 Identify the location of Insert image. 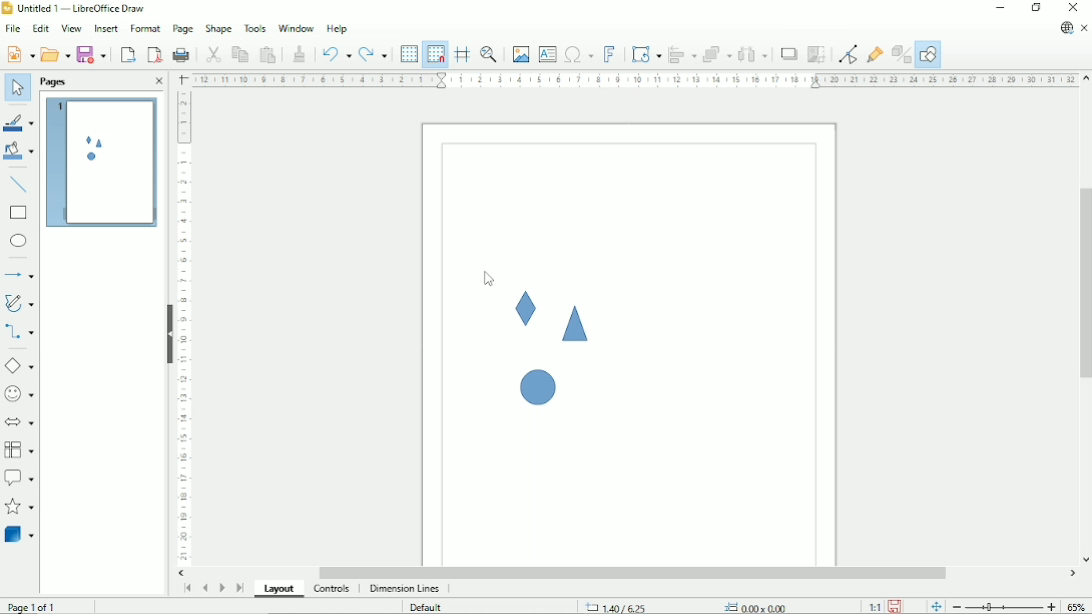
(521, 55).